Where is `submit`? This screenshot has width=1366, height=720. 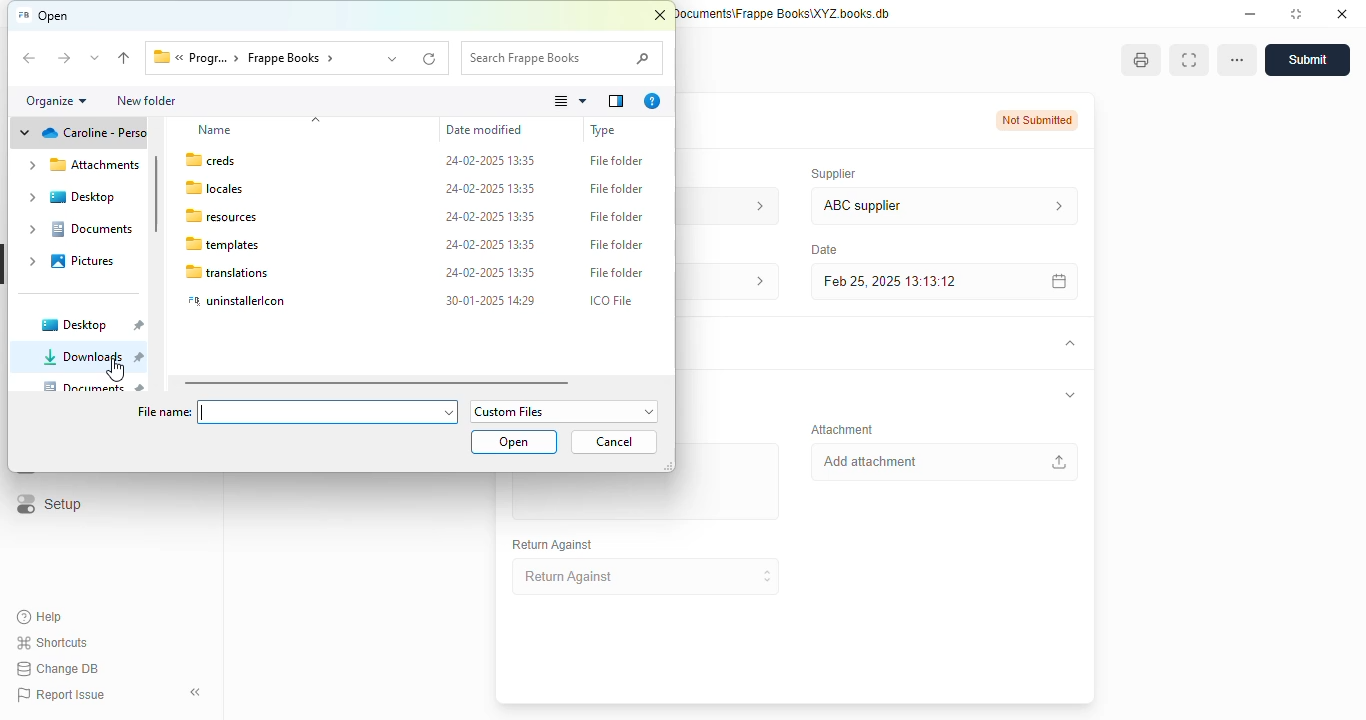
submit is located at coordinates (1307, 60).